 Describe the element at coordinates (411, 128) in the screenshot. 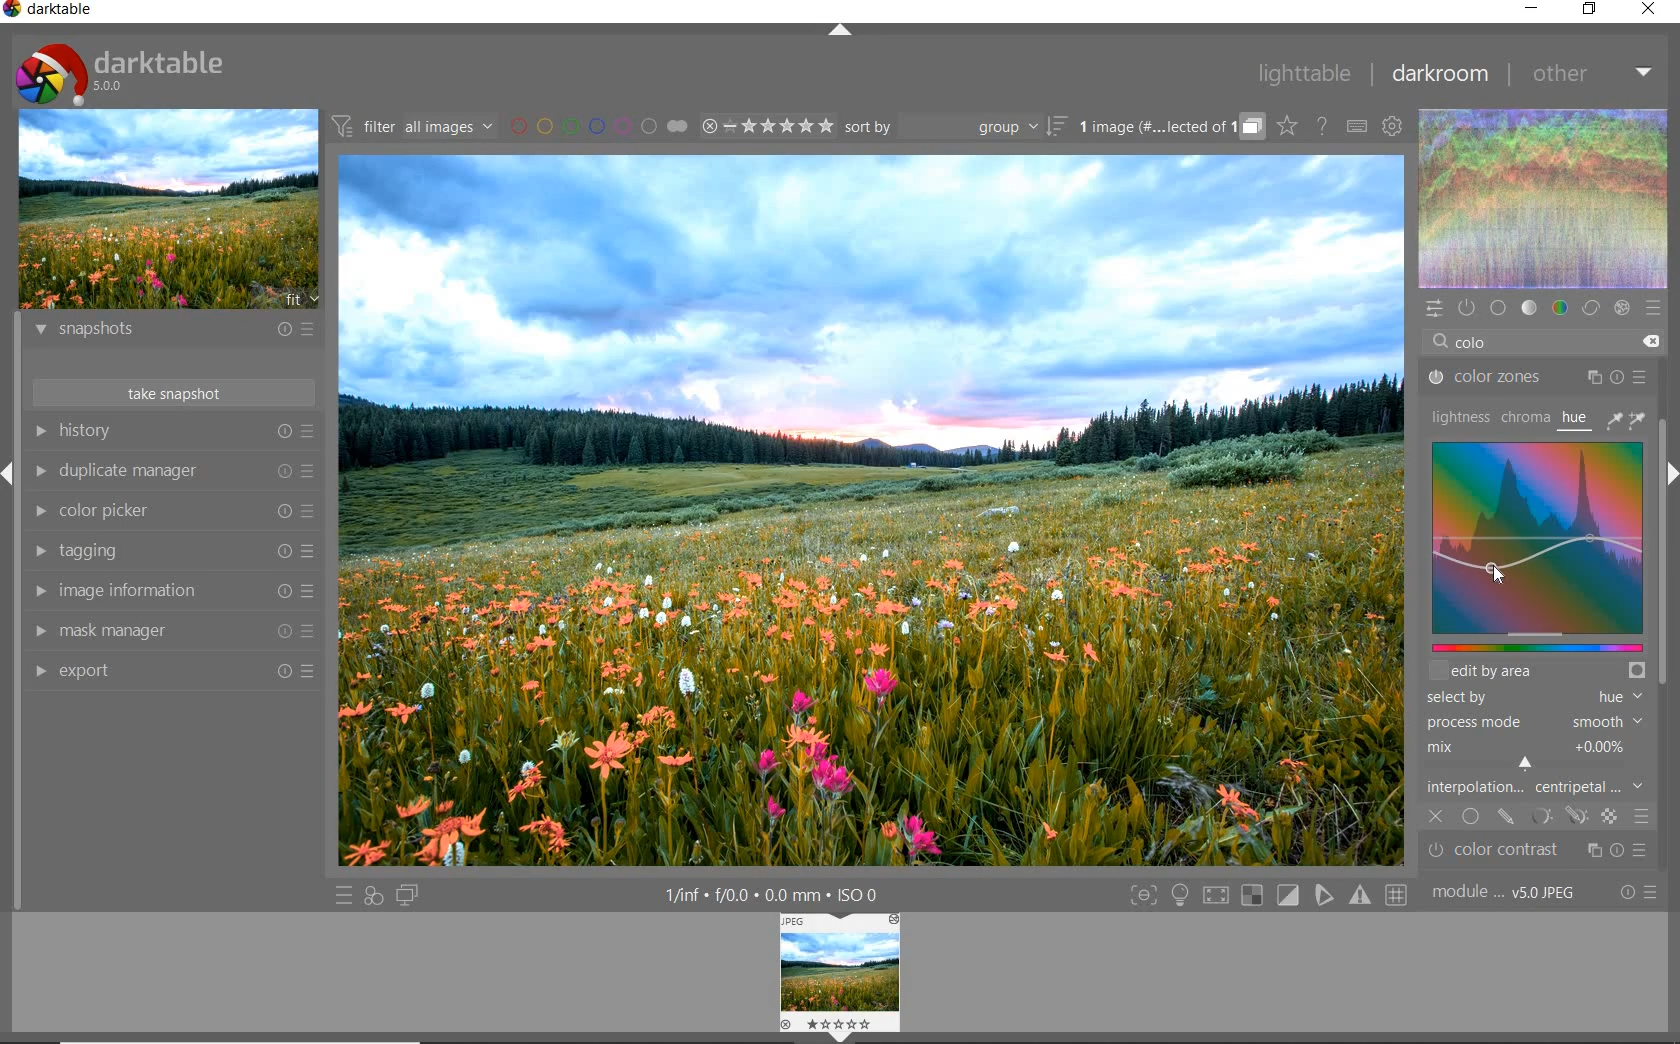

I see `filter all images by module order` at that location.